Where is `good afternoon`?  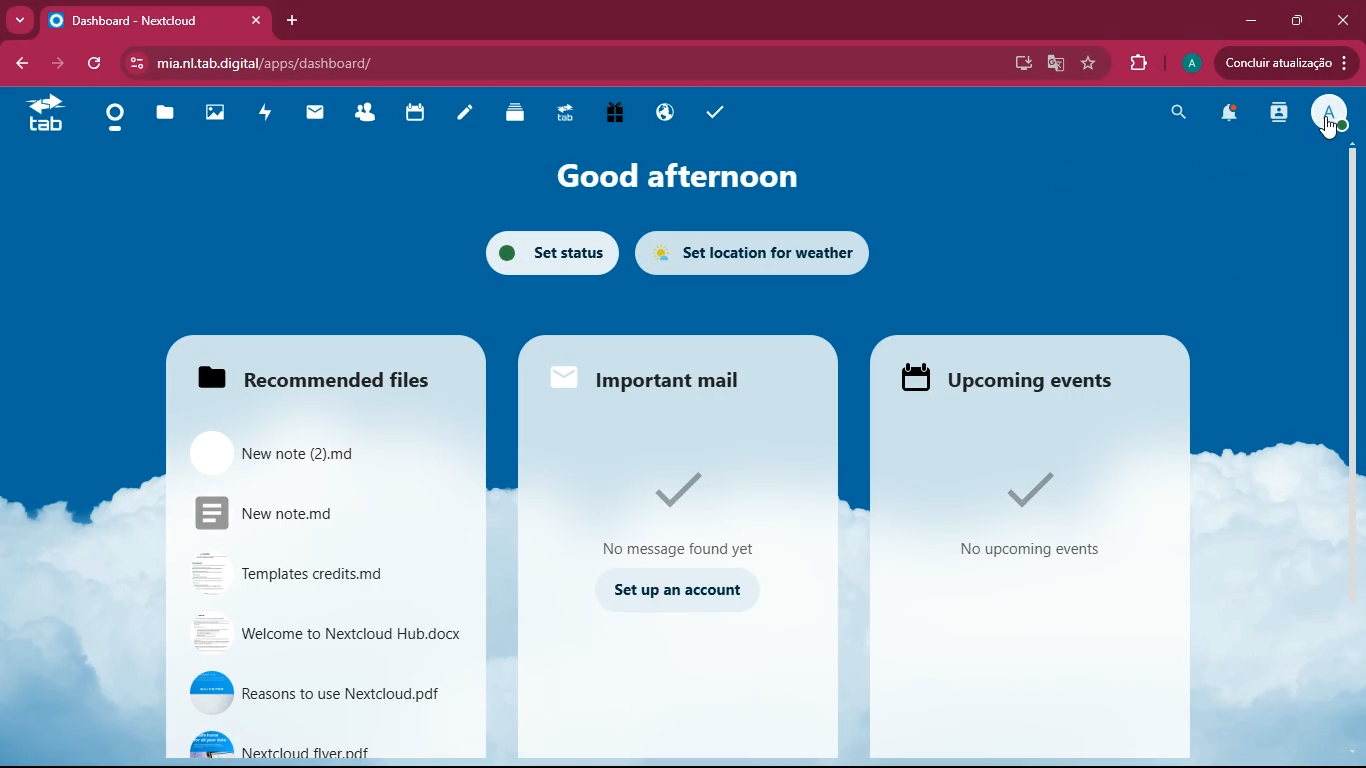 good afternoon is located at coordinates (674, 176).